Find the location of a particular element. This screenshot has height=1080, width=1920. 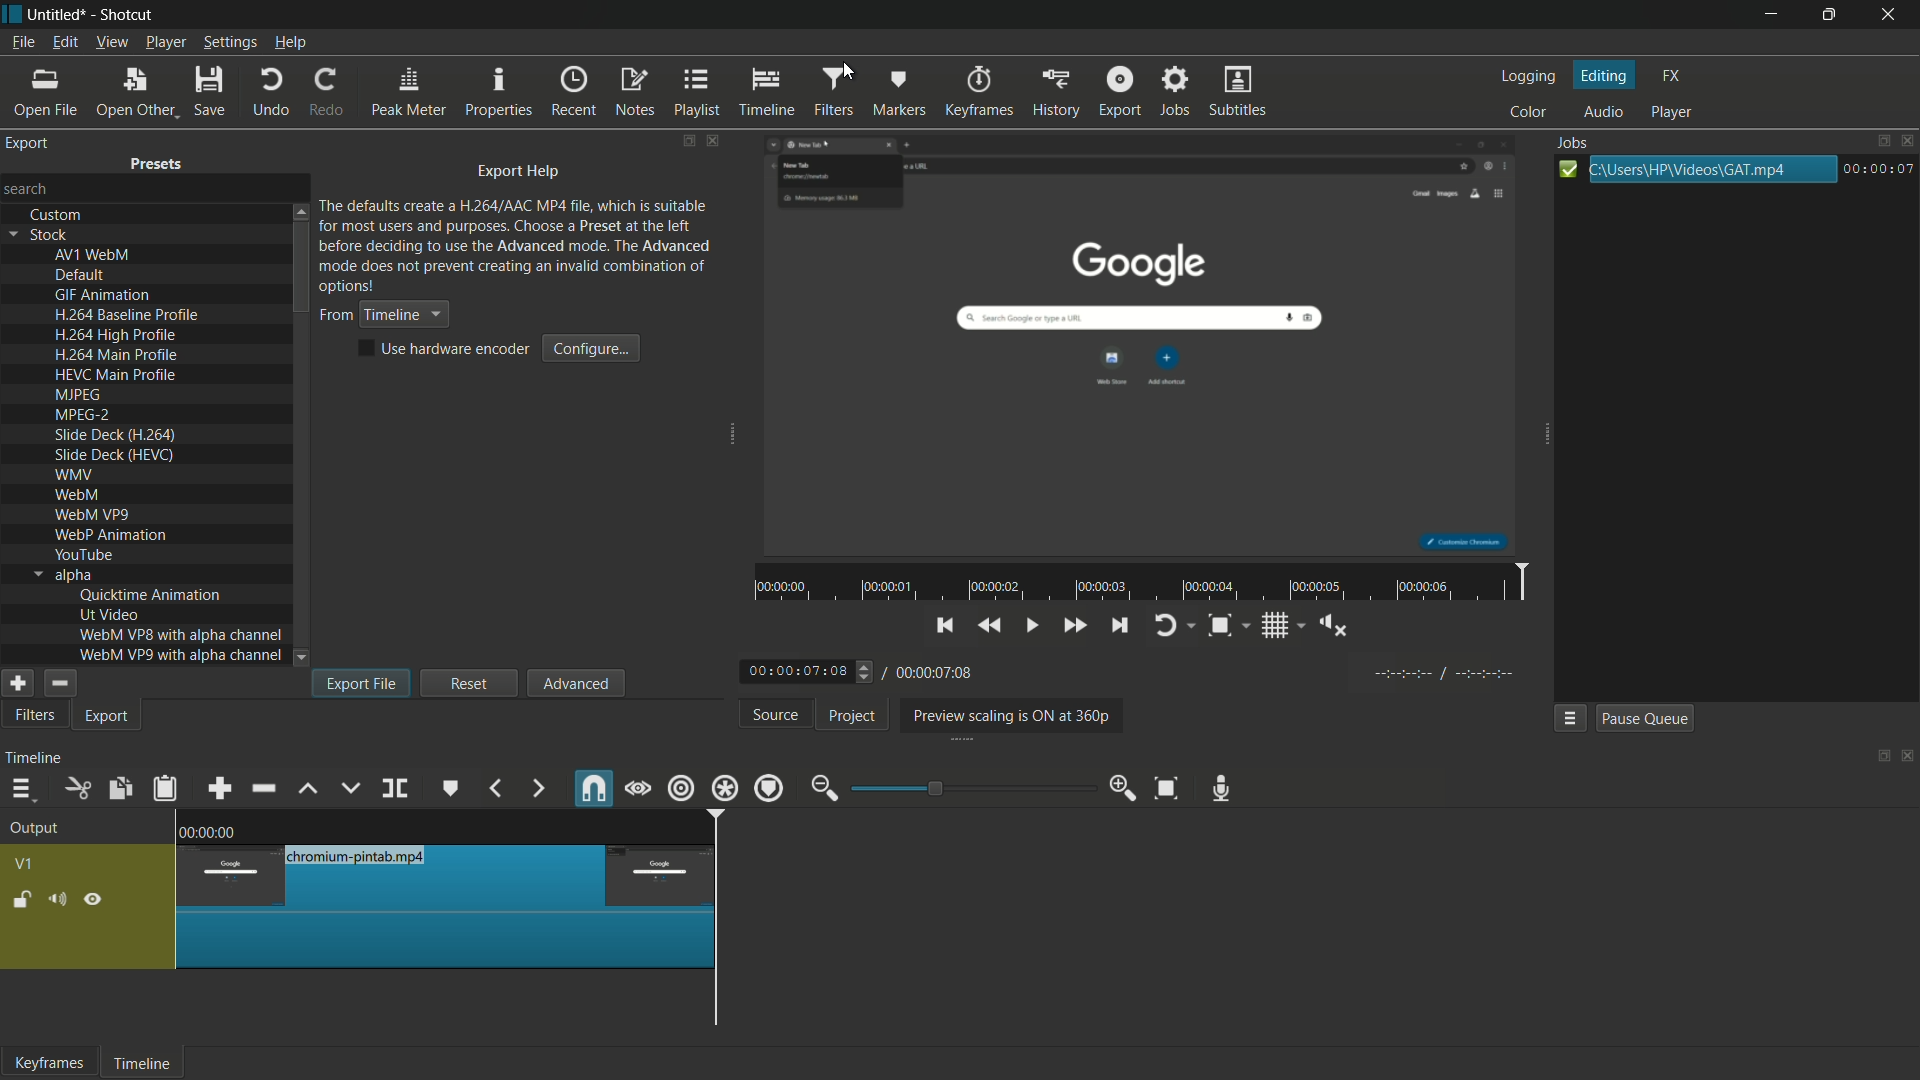

ripple markers is located at coordinates (769, 788).